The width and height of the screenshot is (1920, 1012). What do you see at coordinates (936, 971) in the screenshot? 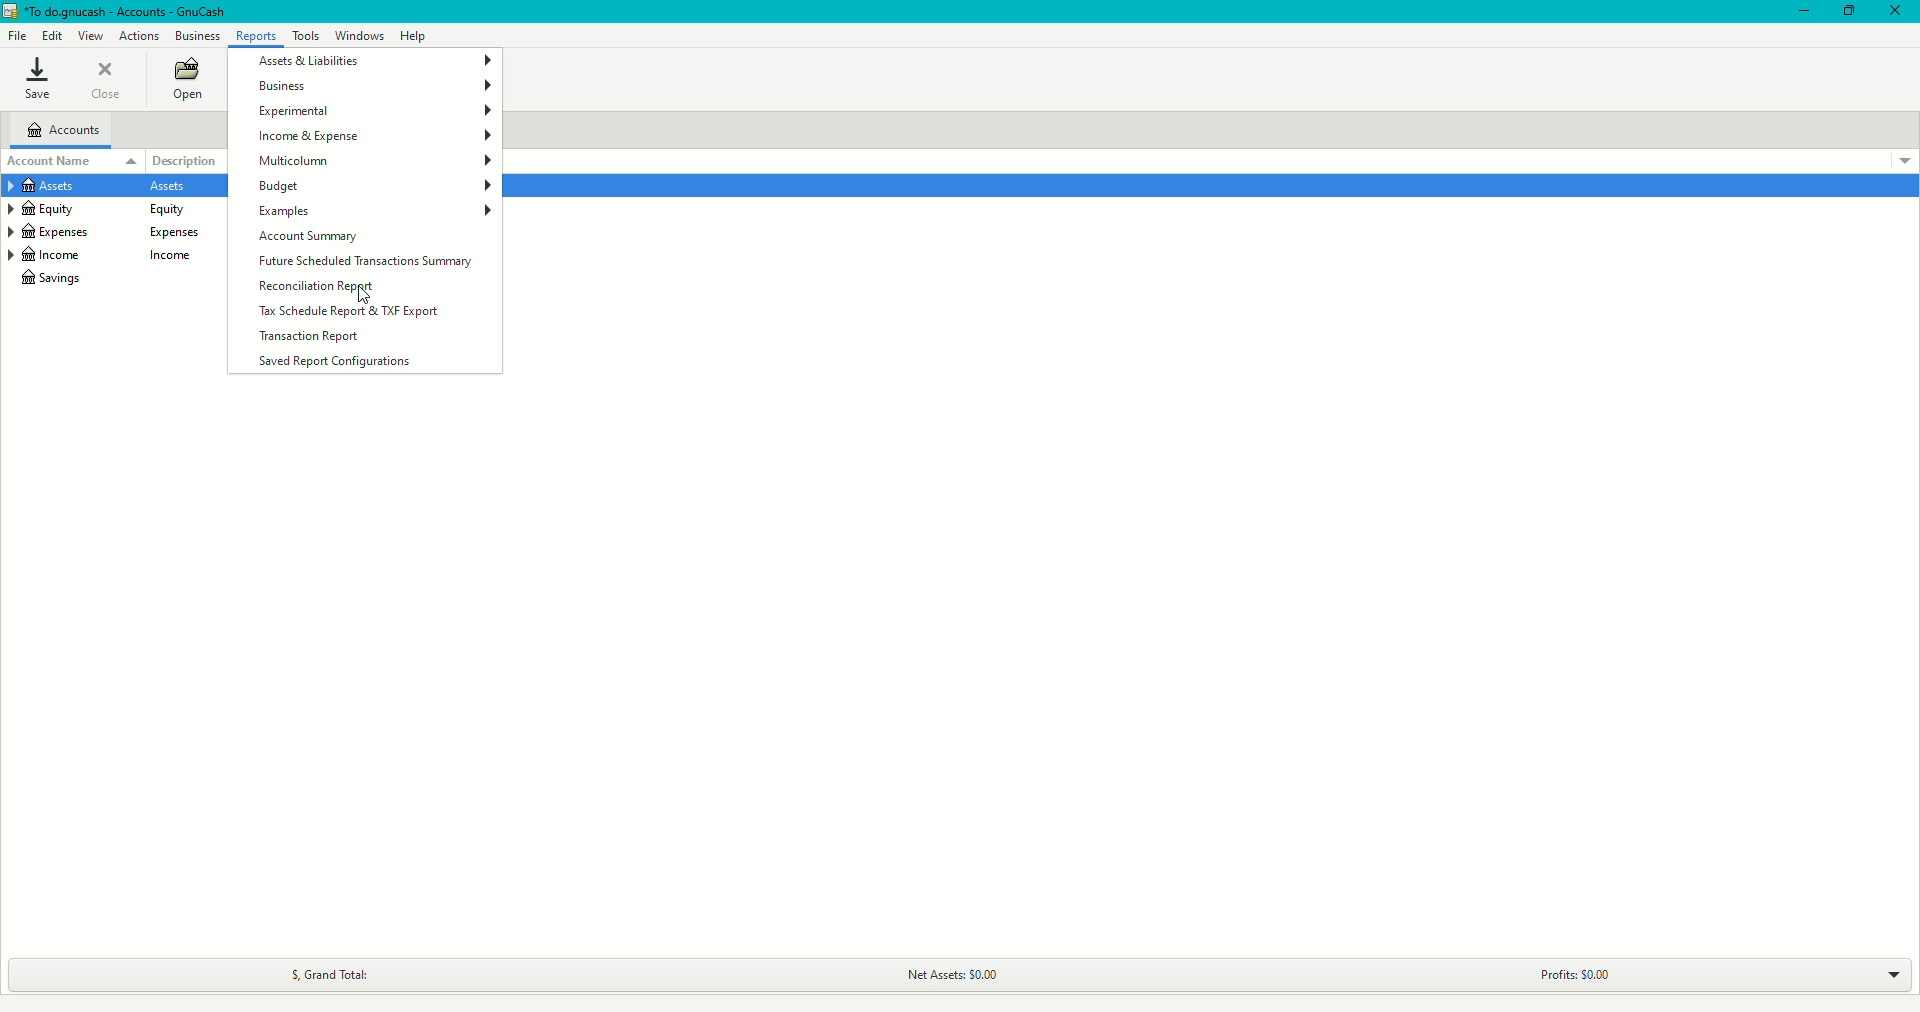
I see `Net Assets` at bounding box center [936, 971].